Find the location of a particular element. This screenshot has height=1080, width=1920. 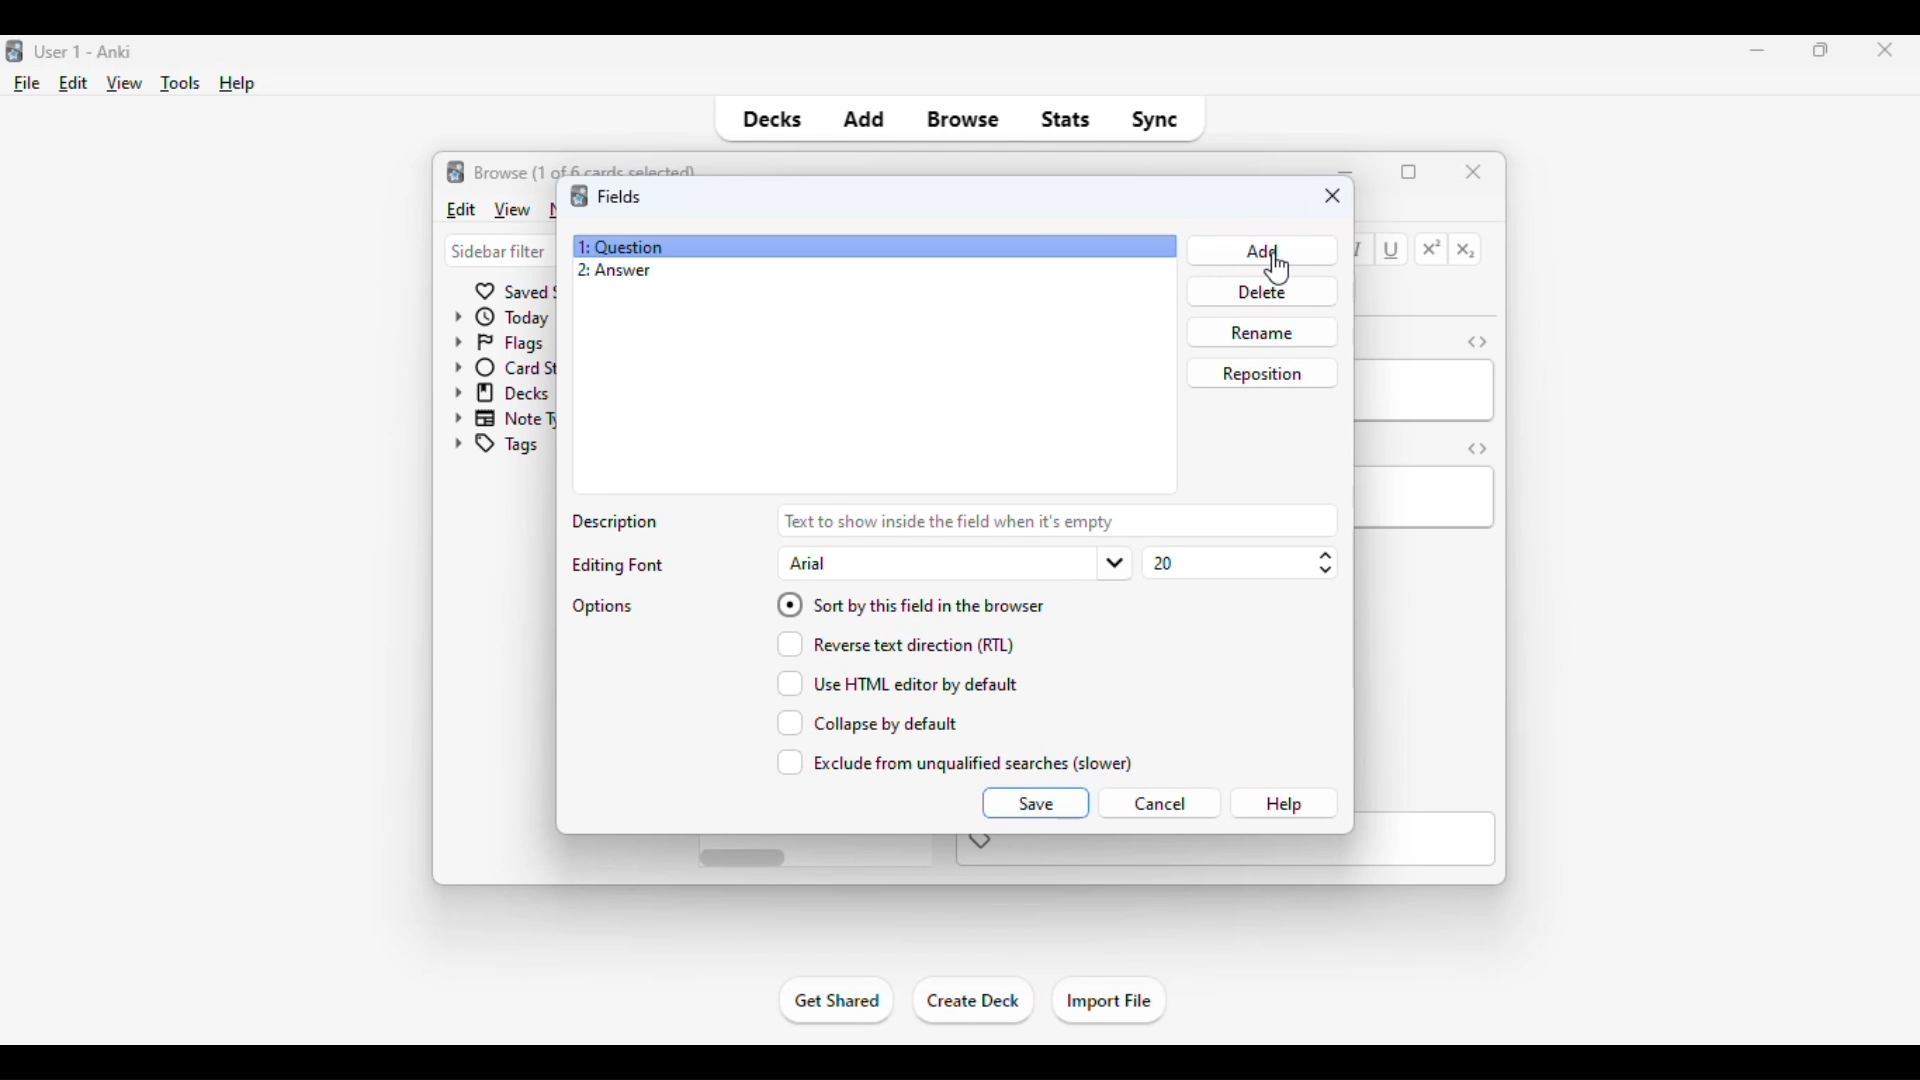

save is located at coordinates (1034, 802).